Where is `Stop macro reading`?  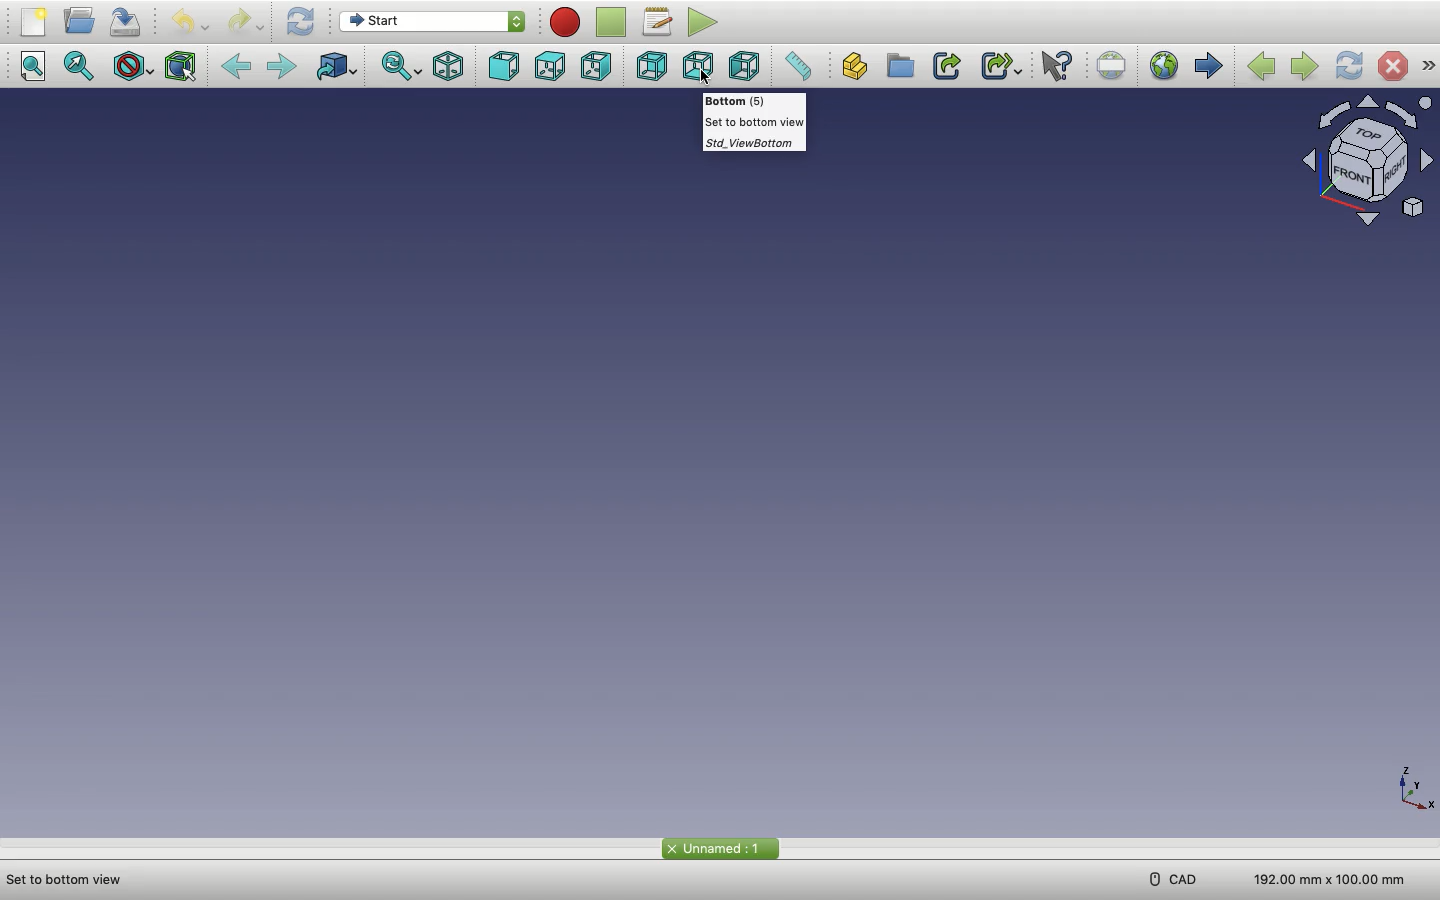
Stop macro reading is located at coordinates (614, 22).